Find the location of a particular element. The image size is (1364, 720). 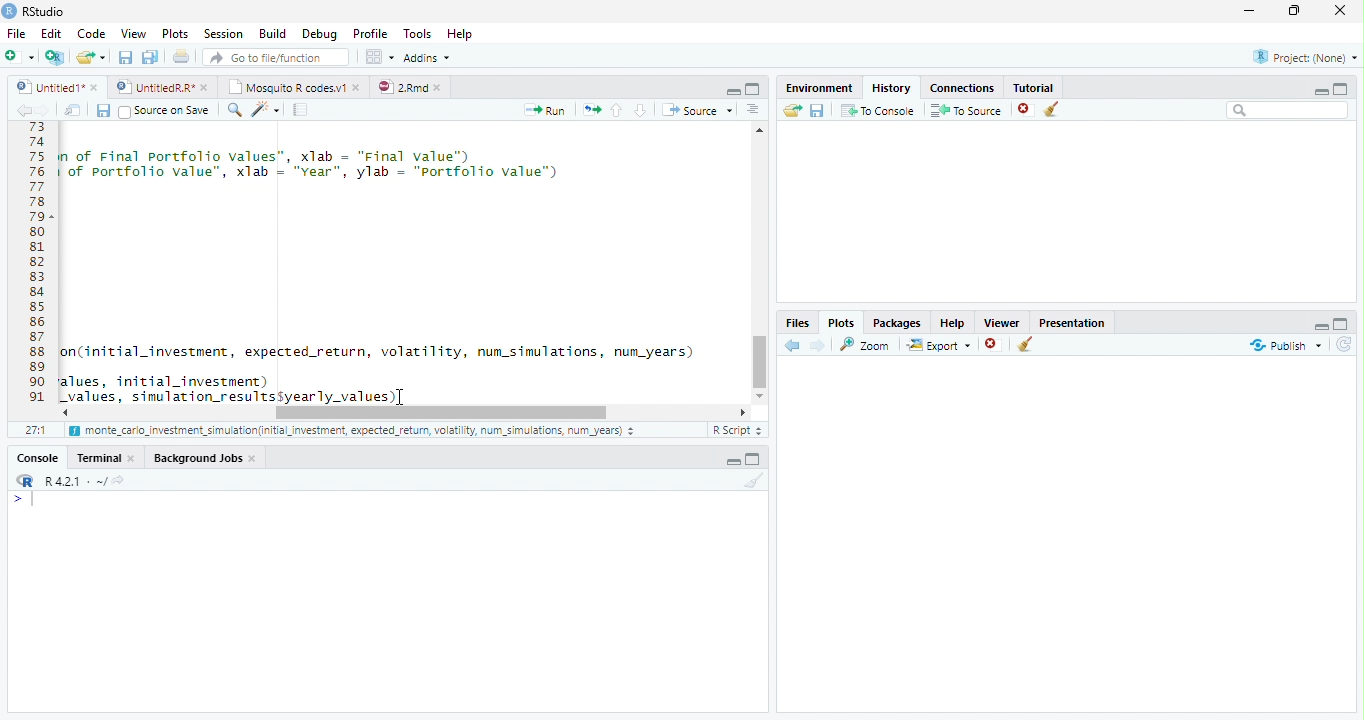

Scroll Up is located at coordinates (760, 132).